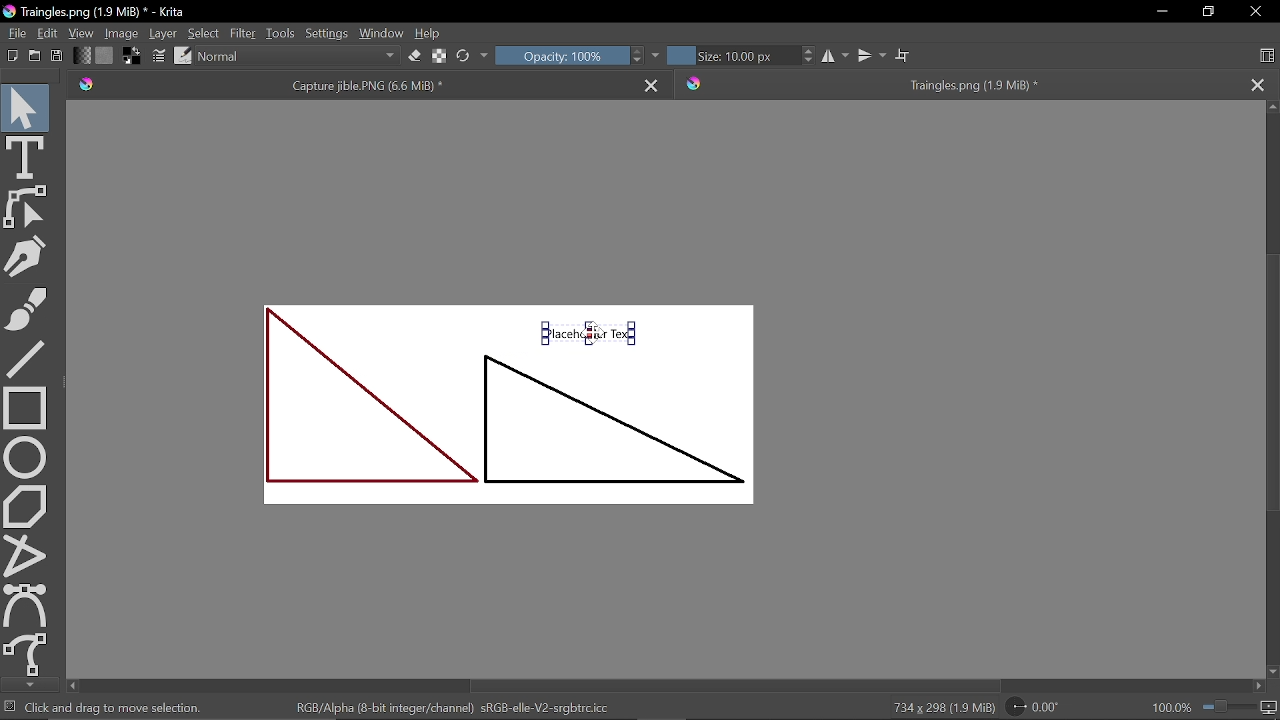  I want to click on Window, so click(382, 32).